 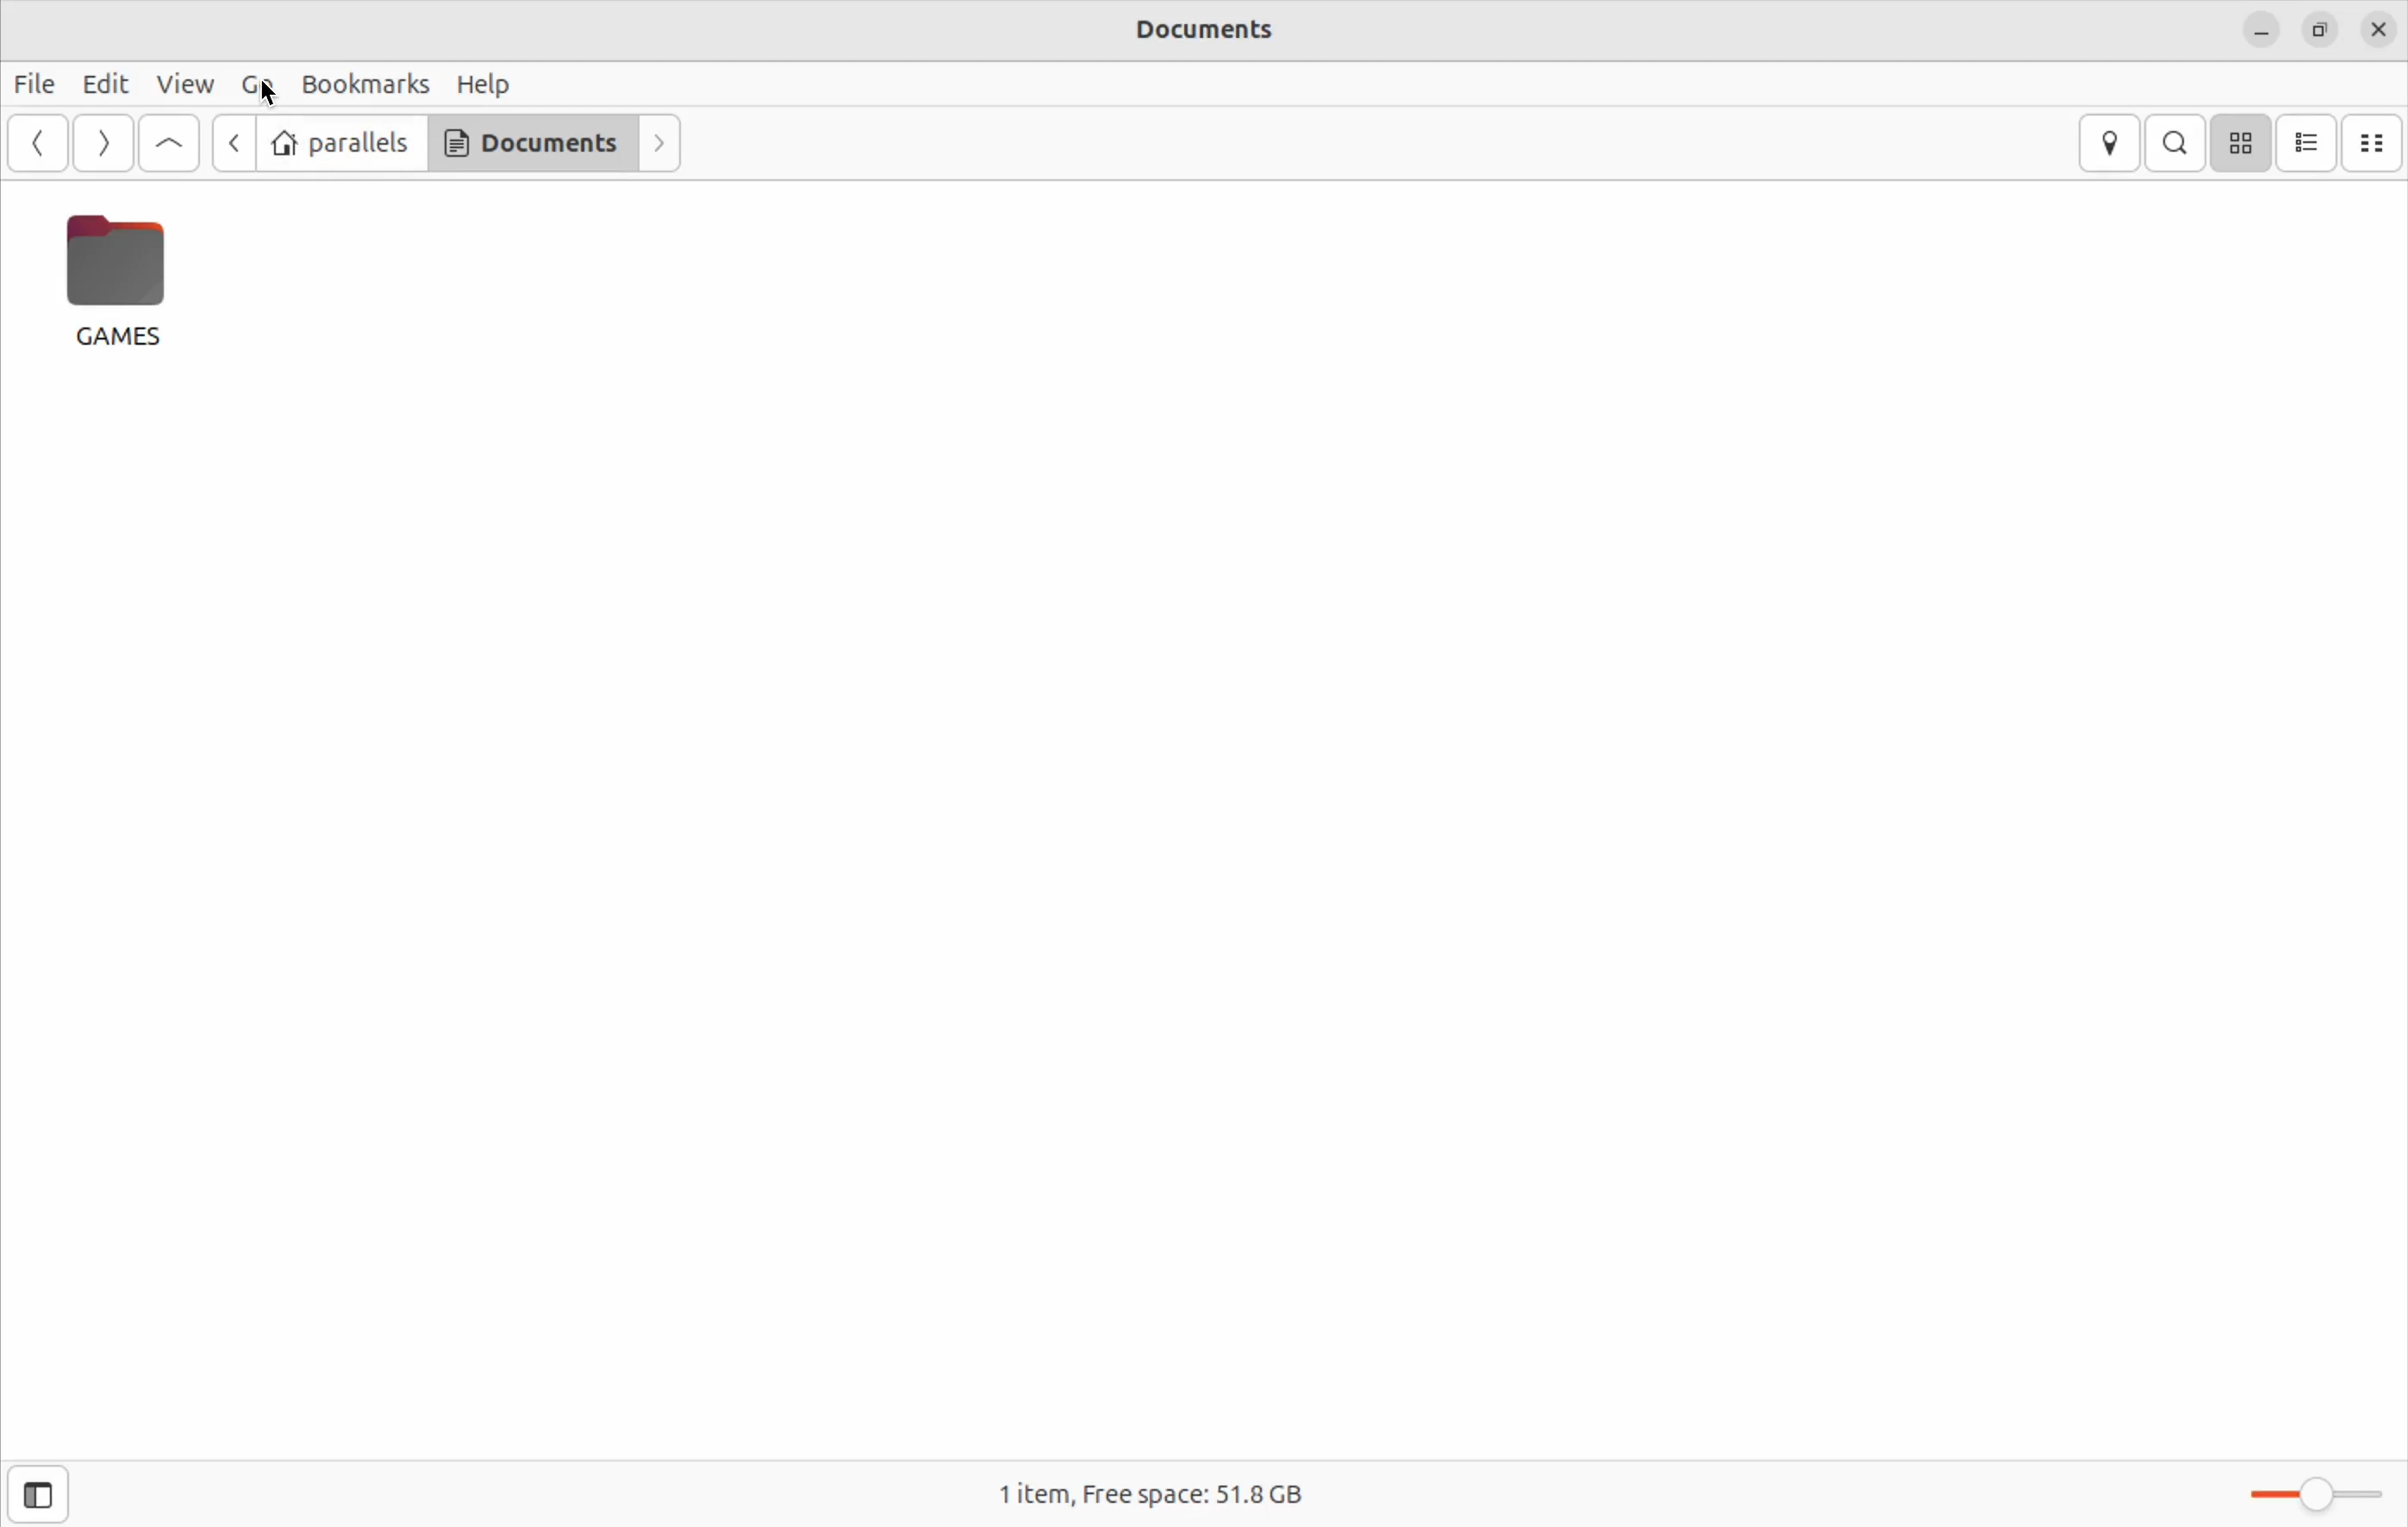 What do you see at coordinates (36, 1495) in the screenshot?
I see `show side bar` at bounding box center [36, 1495].